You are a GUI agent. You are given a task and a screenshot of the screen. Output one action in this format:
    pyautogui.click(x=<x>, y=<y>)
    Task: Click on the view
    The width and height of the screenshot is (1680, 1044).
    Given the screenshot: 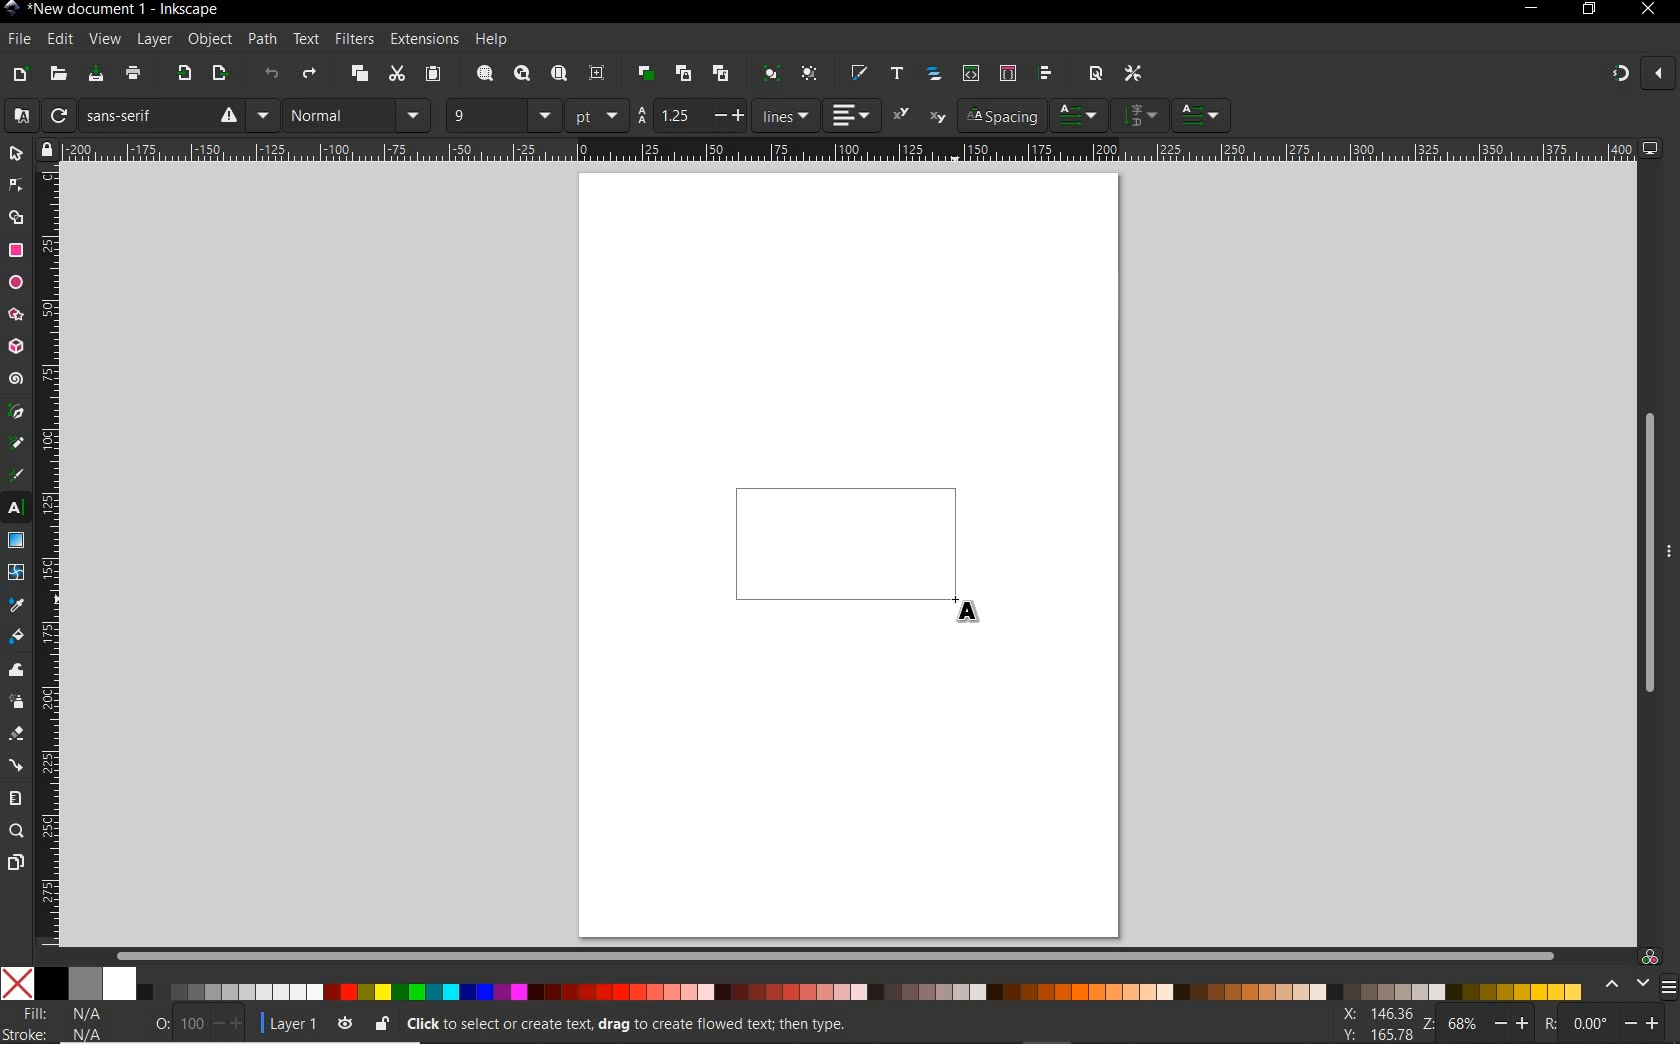 What is the action you would take?
    pyautogui.click(x=103, y=40)
    